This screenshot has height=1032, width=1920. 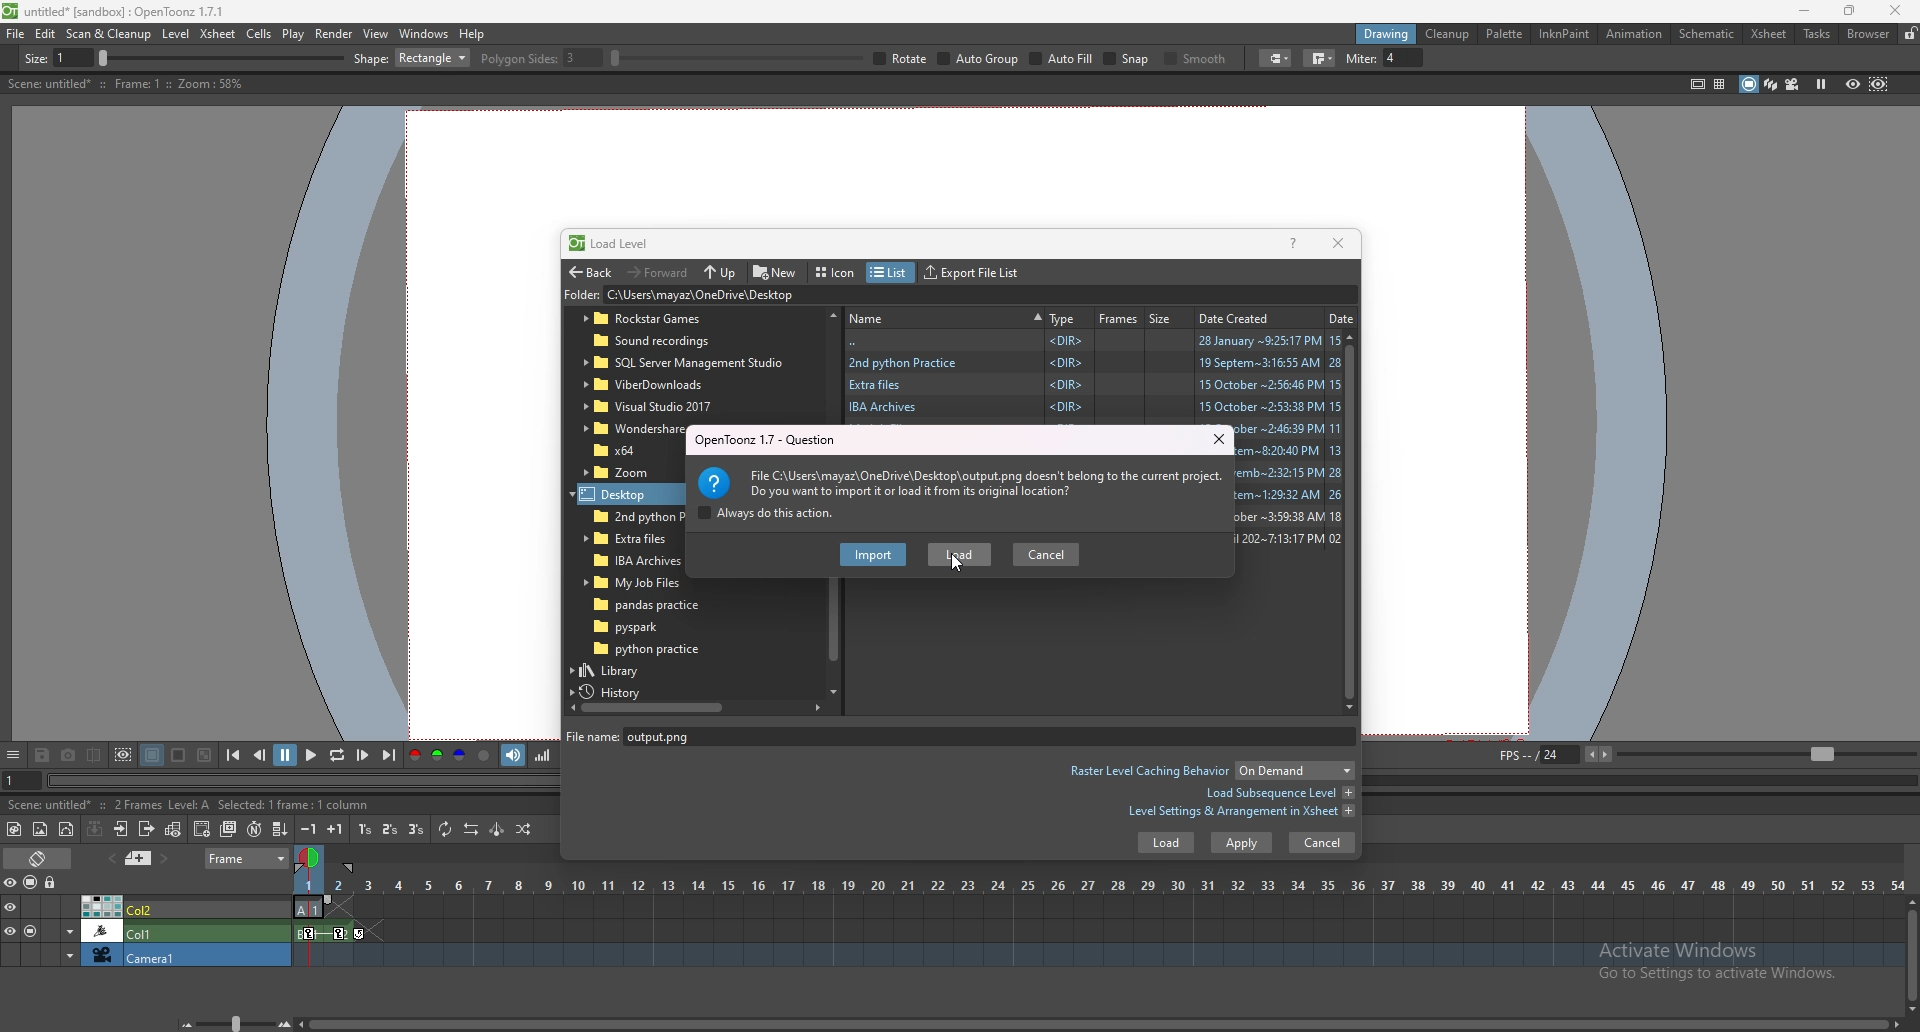 I want to click on folder, so click(x=626, y=540).